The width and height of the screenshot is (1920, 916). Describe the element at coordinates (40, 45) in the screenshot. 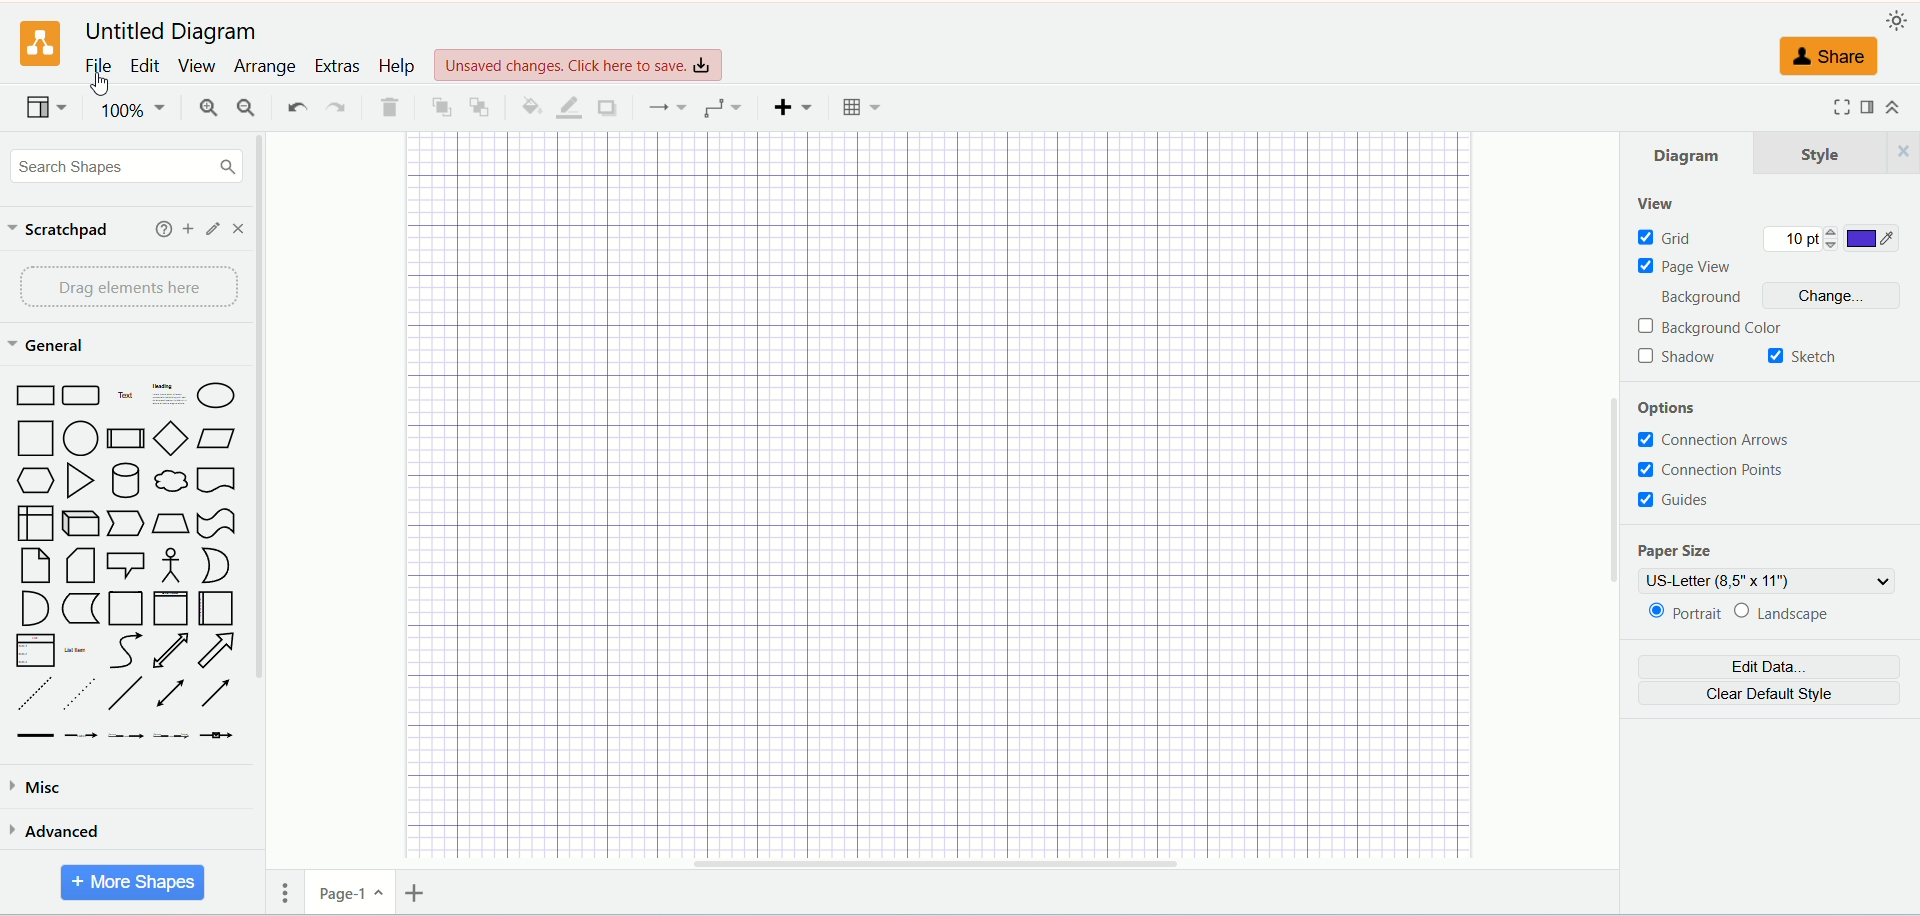

I see `logo` at that location.